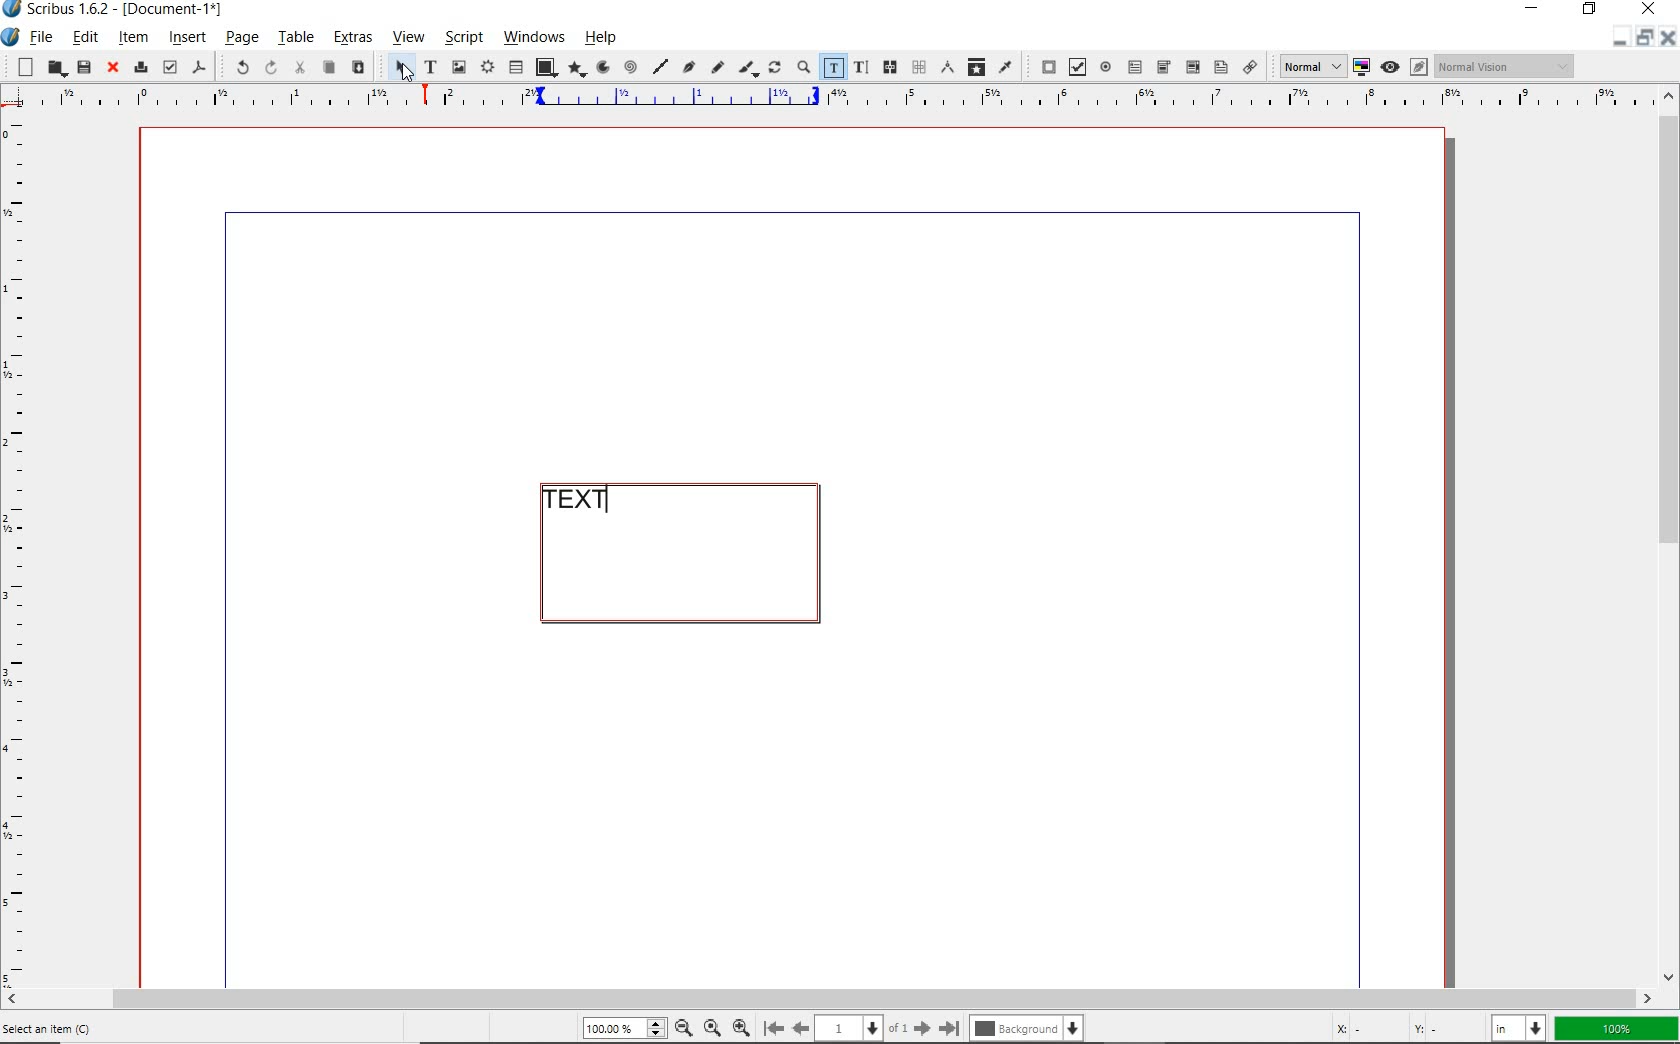  Describe the element at coordinates (832, 69) in the screenshot. I see `edit contents of frame` at that location.